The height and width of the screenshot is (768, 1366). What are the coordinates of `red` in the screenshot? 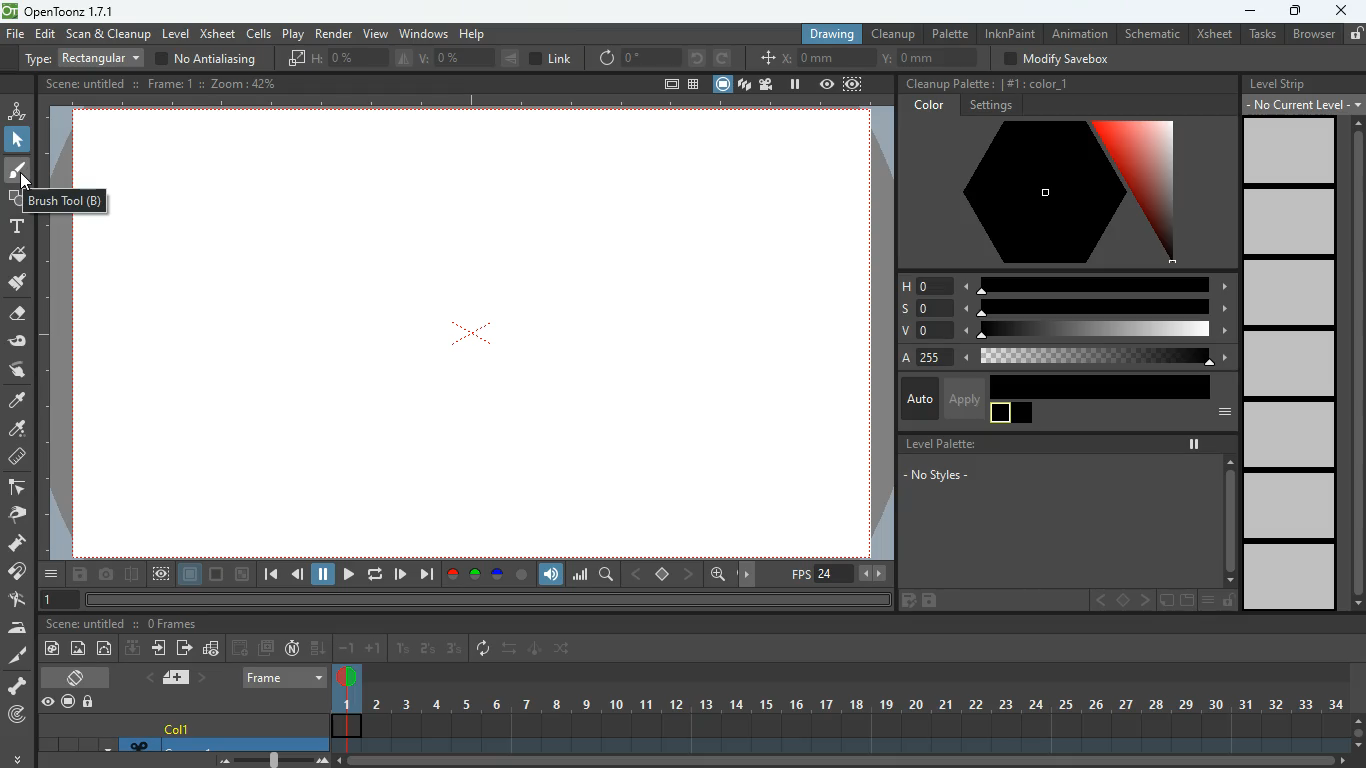 It's located at (452, 575).